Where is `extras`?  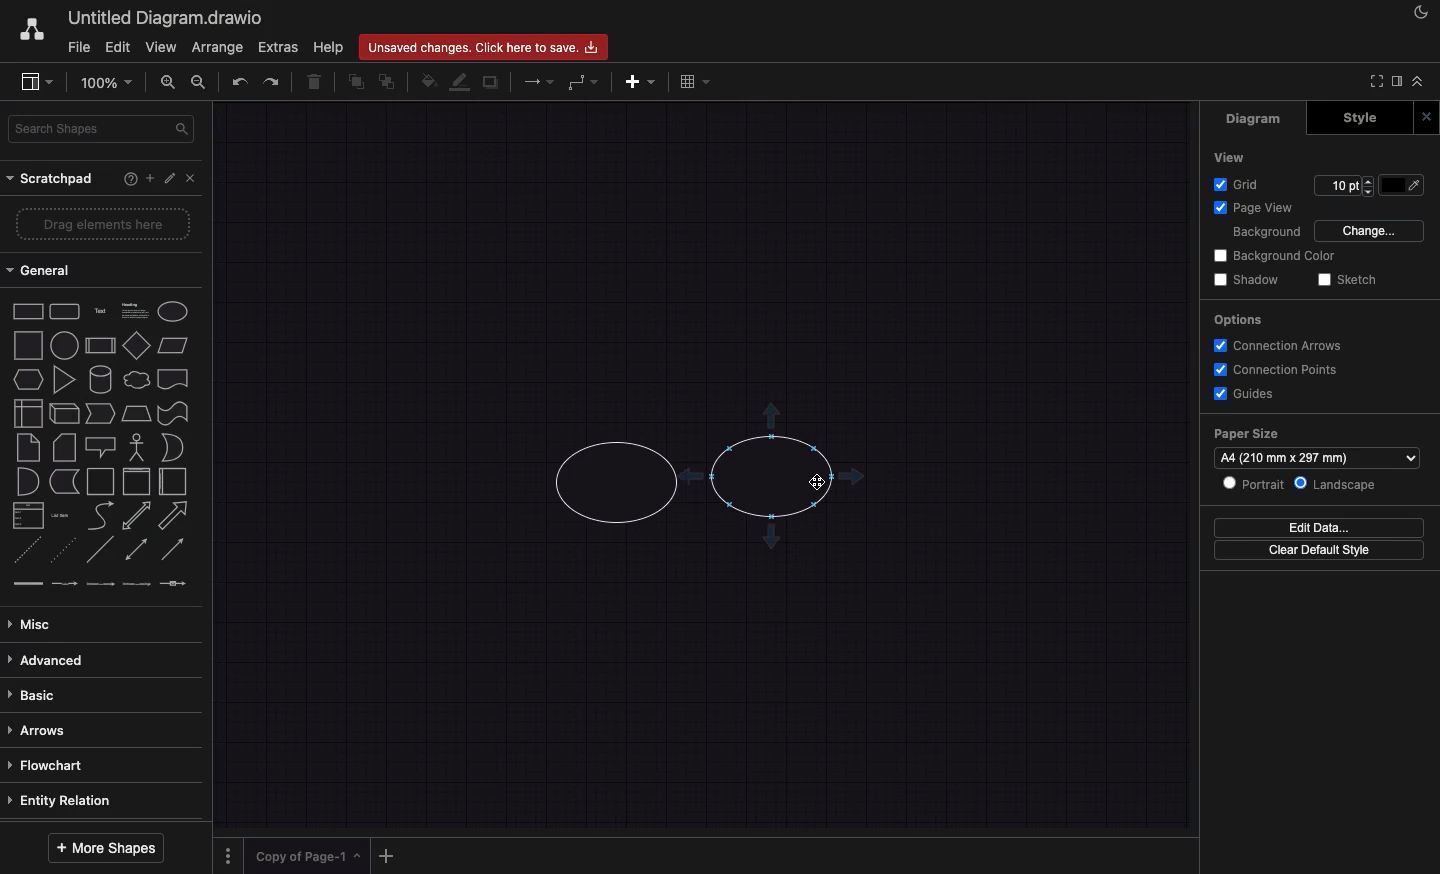 extras is located at coordinates (278, 47).